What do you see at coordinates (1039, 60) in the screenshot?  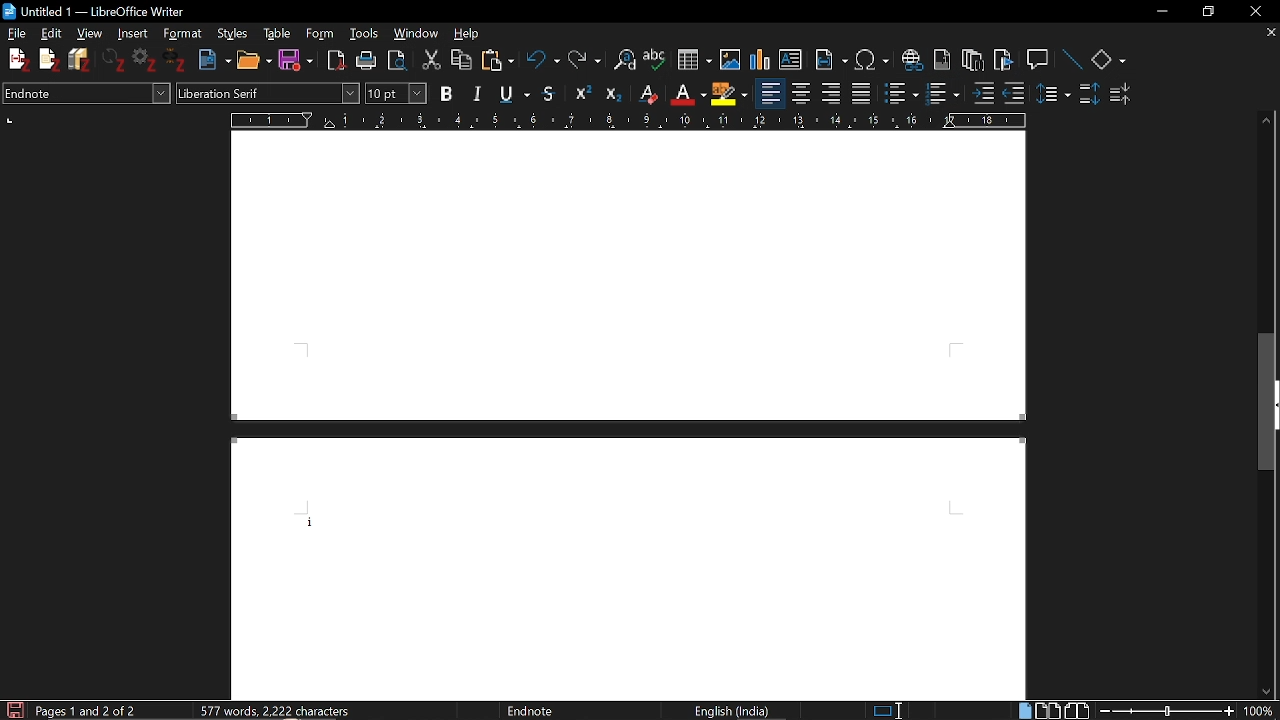 I see `Insert comment` at bounding box center [1039, 60].